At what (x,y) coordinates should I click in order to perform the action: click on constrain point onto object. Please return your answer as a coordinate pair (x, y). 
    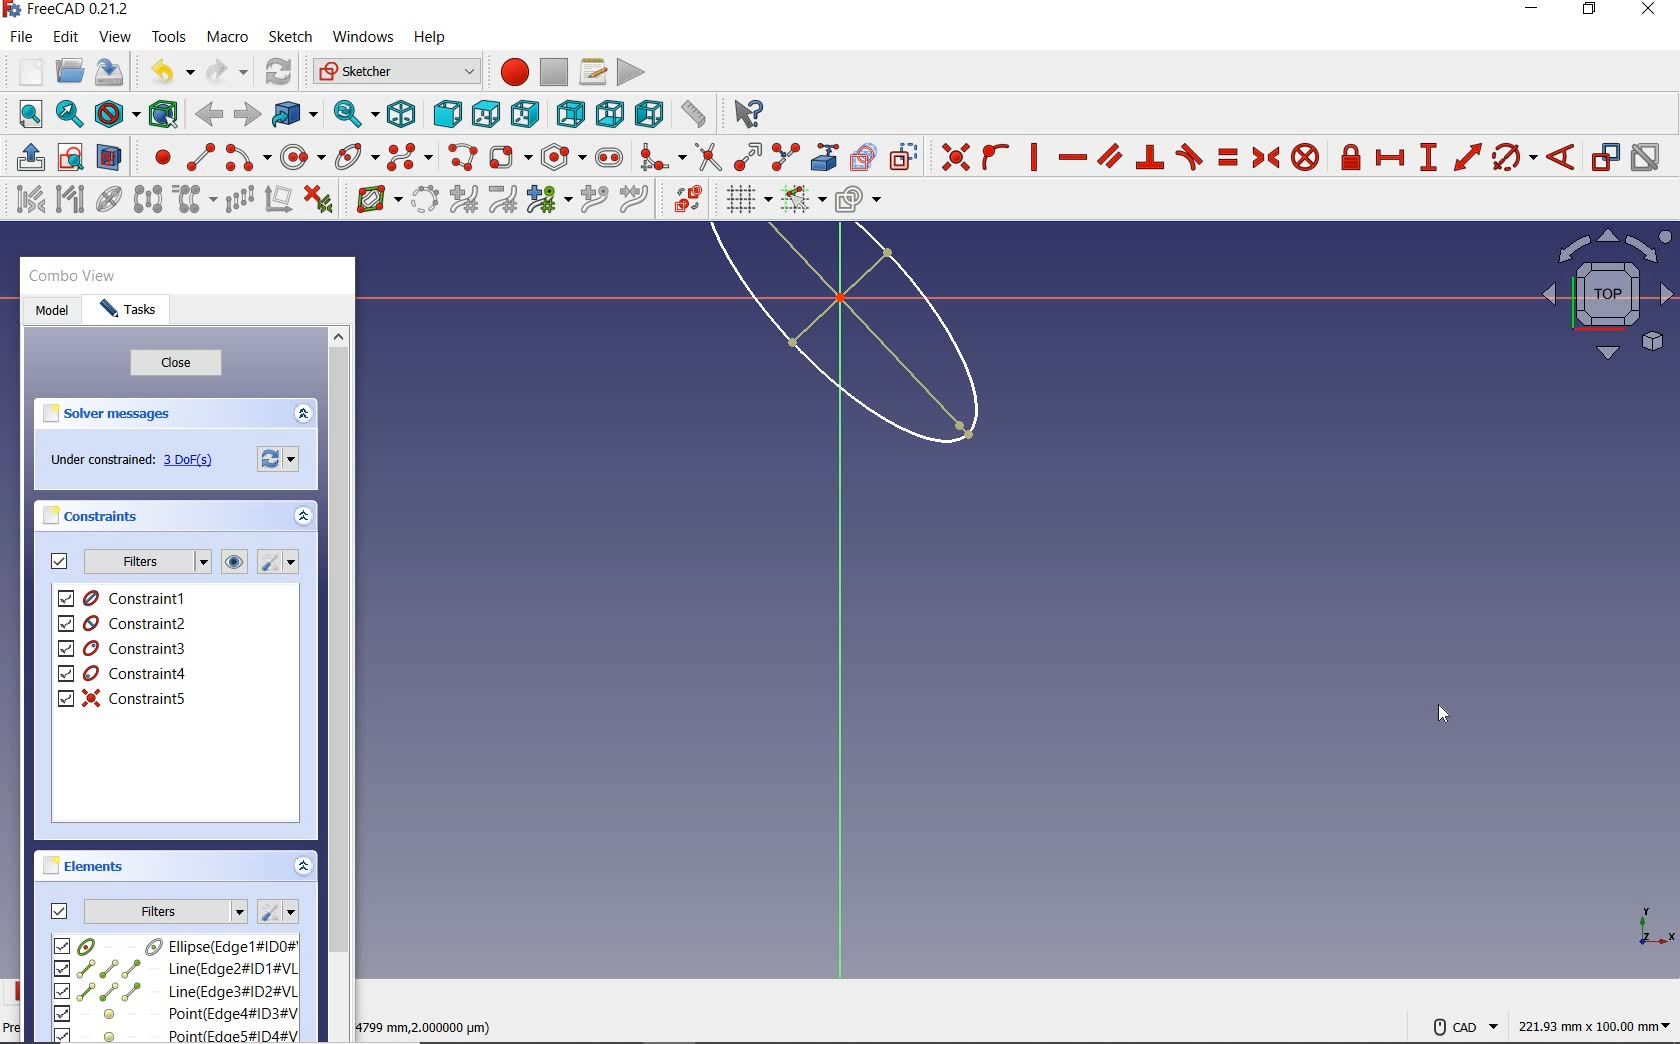
    Looking at the image, I should click on (996, 157).